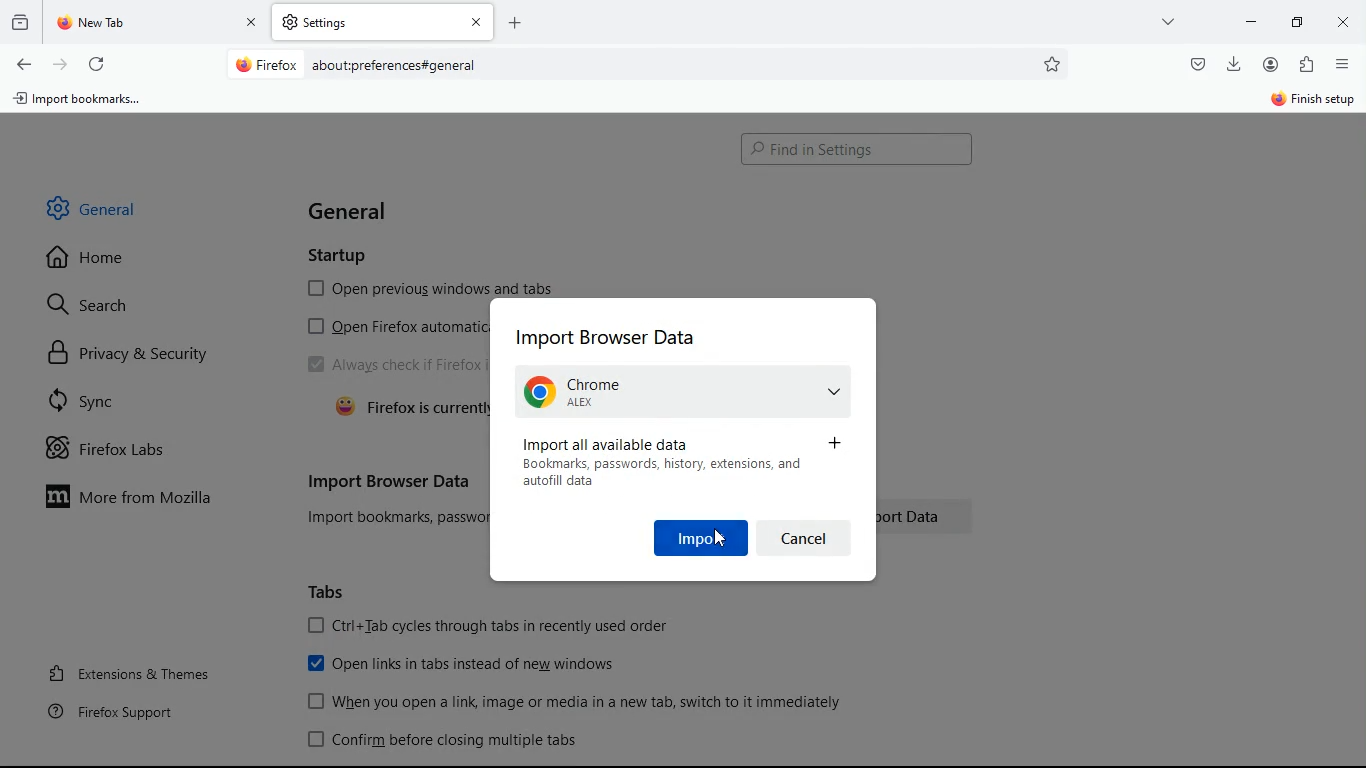 The width and height of the screenshot is (1366, 768). Describe the element at coordinates (470, 666) in the screenshot. I see `open links in tabs  instead of new windows` at that location.